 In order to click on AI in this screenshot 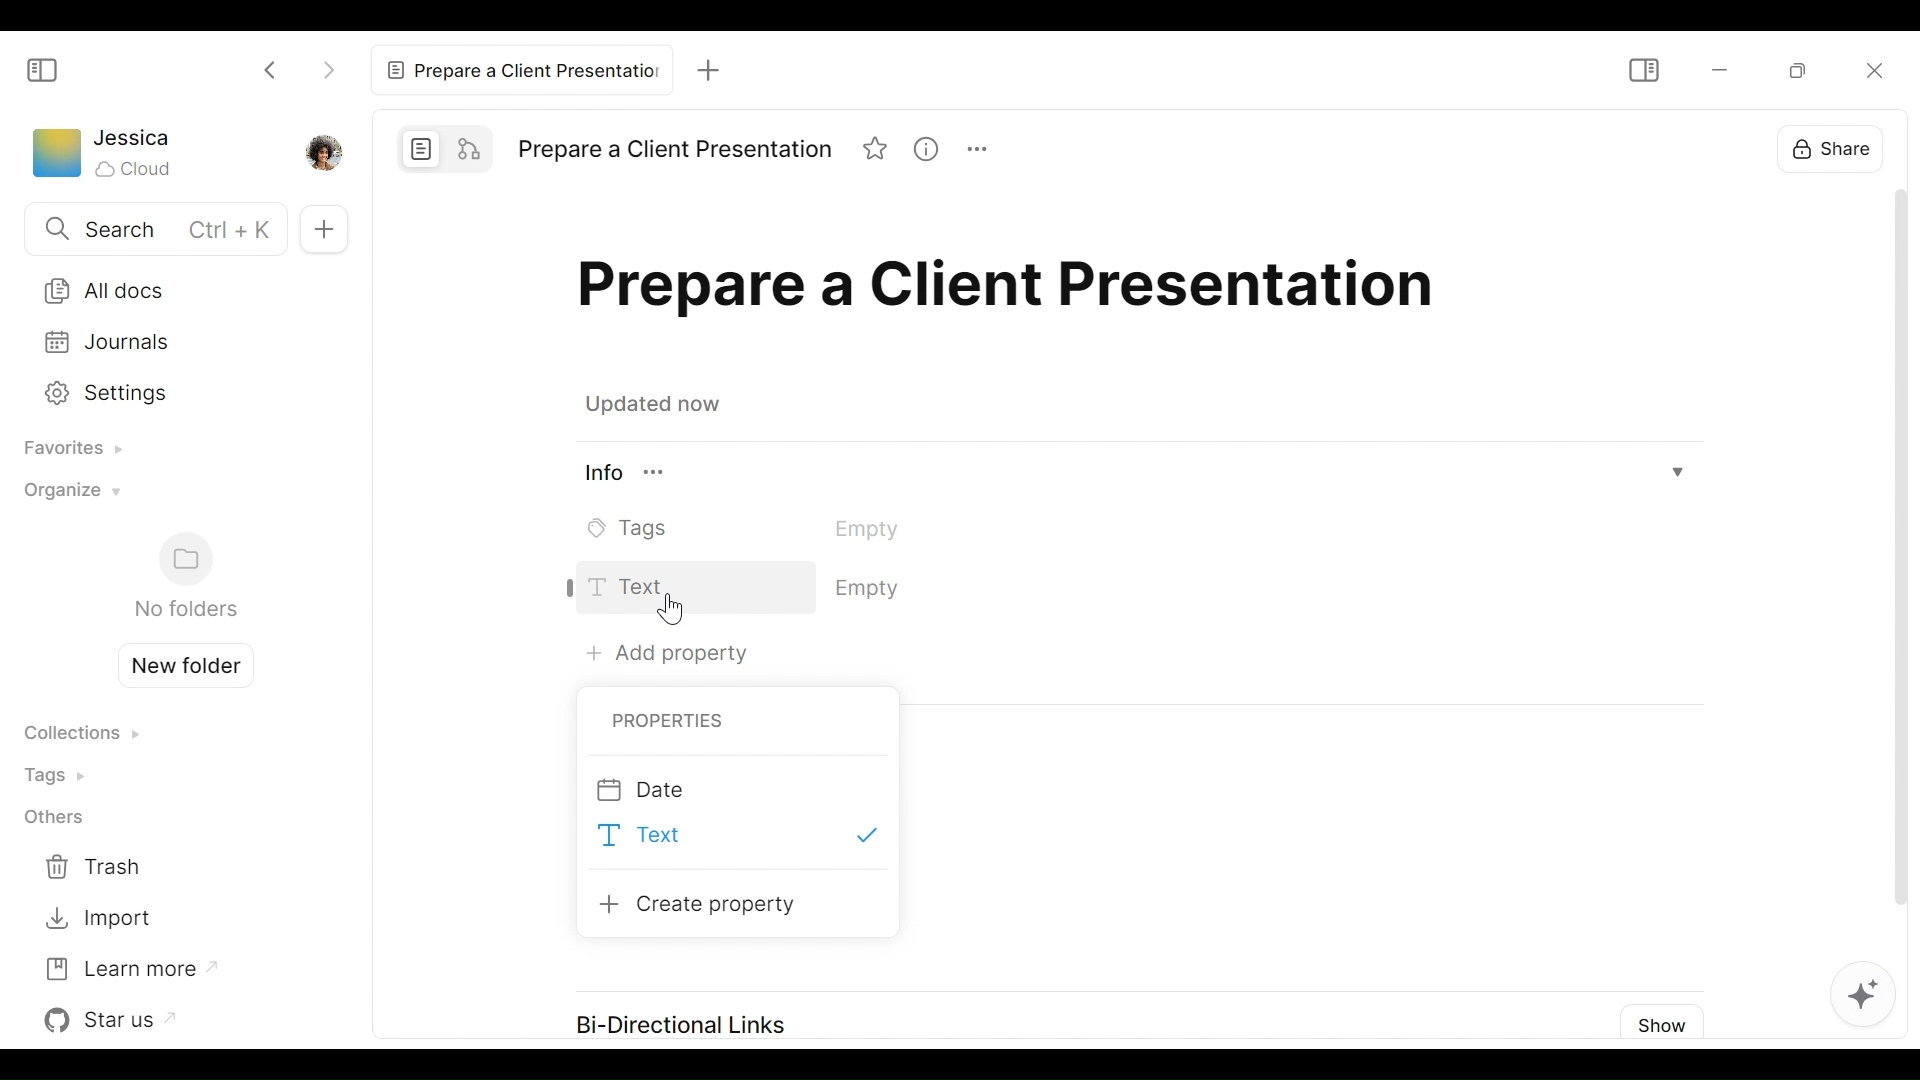, I will do `click(1862, 995)`.